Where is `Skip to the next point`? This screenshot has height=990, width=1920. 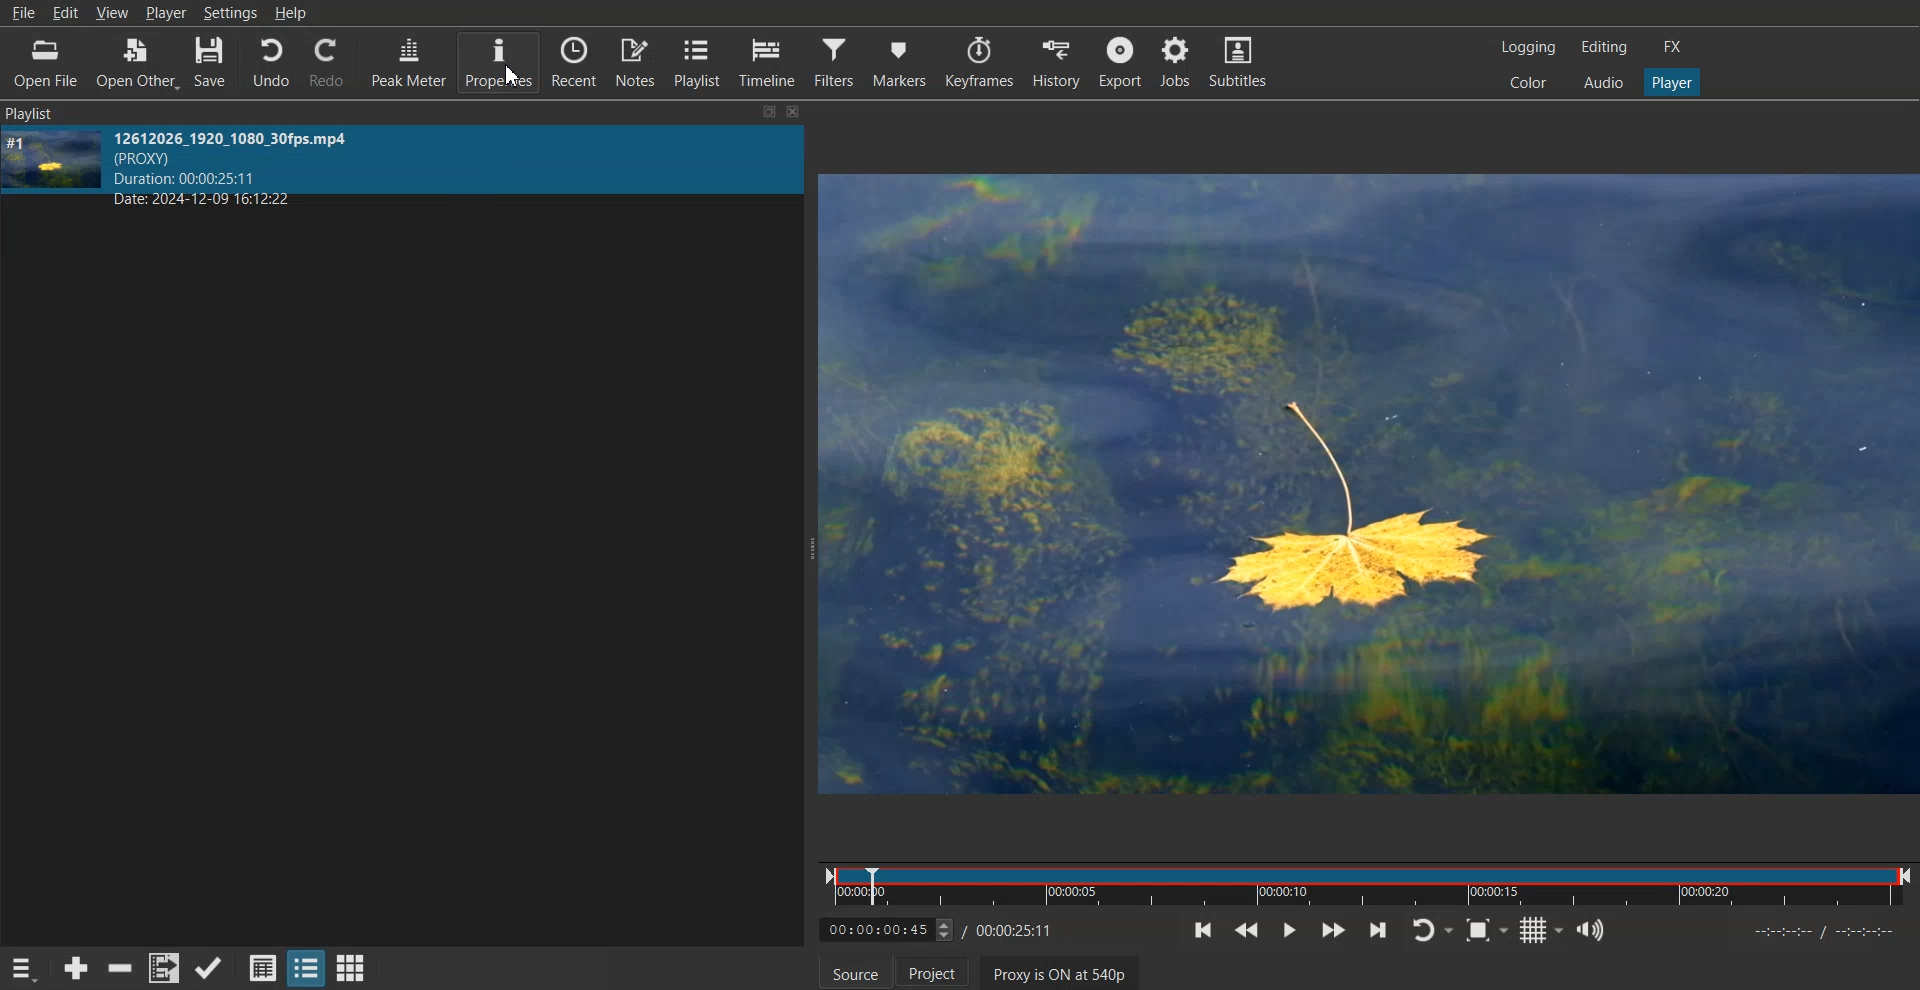
Skip to the next point is located at coordinates (1379, 929).